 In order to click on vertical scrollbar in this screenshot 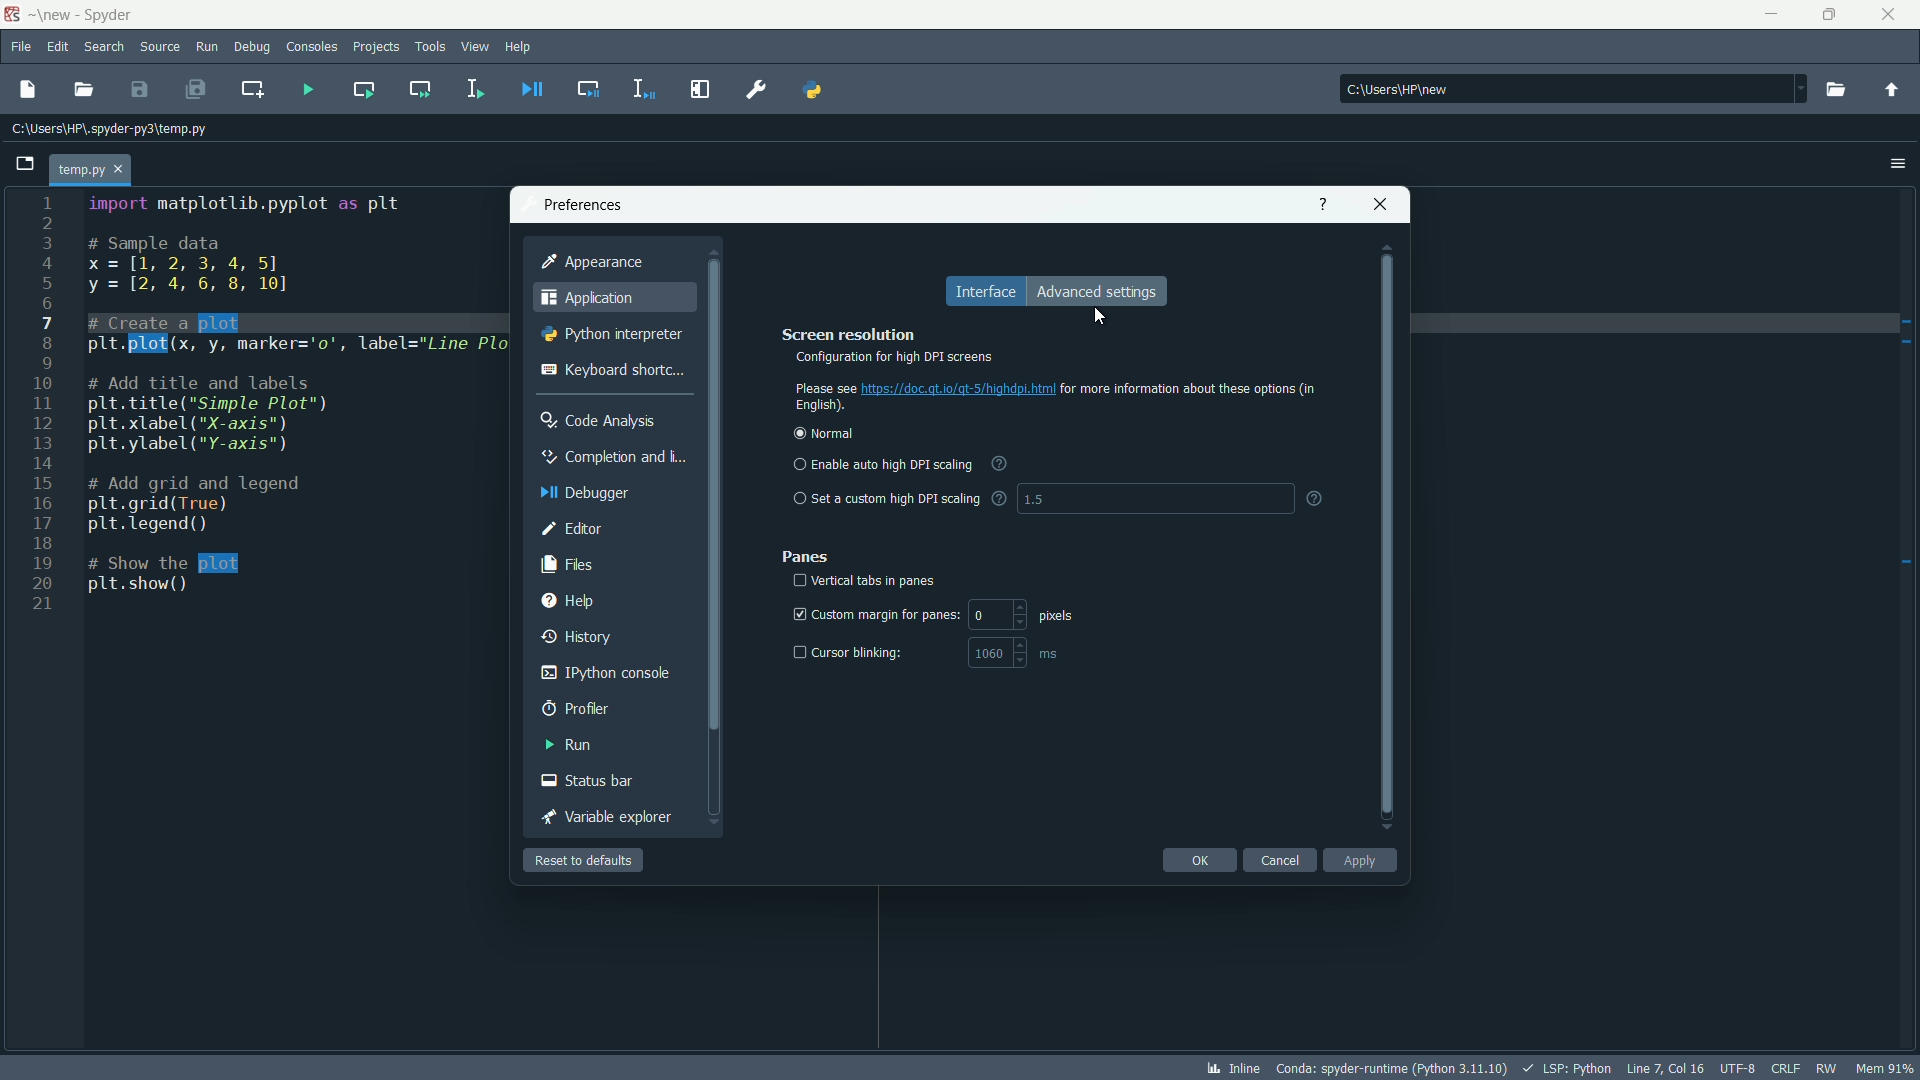, I will do `click(1389, 536)`.